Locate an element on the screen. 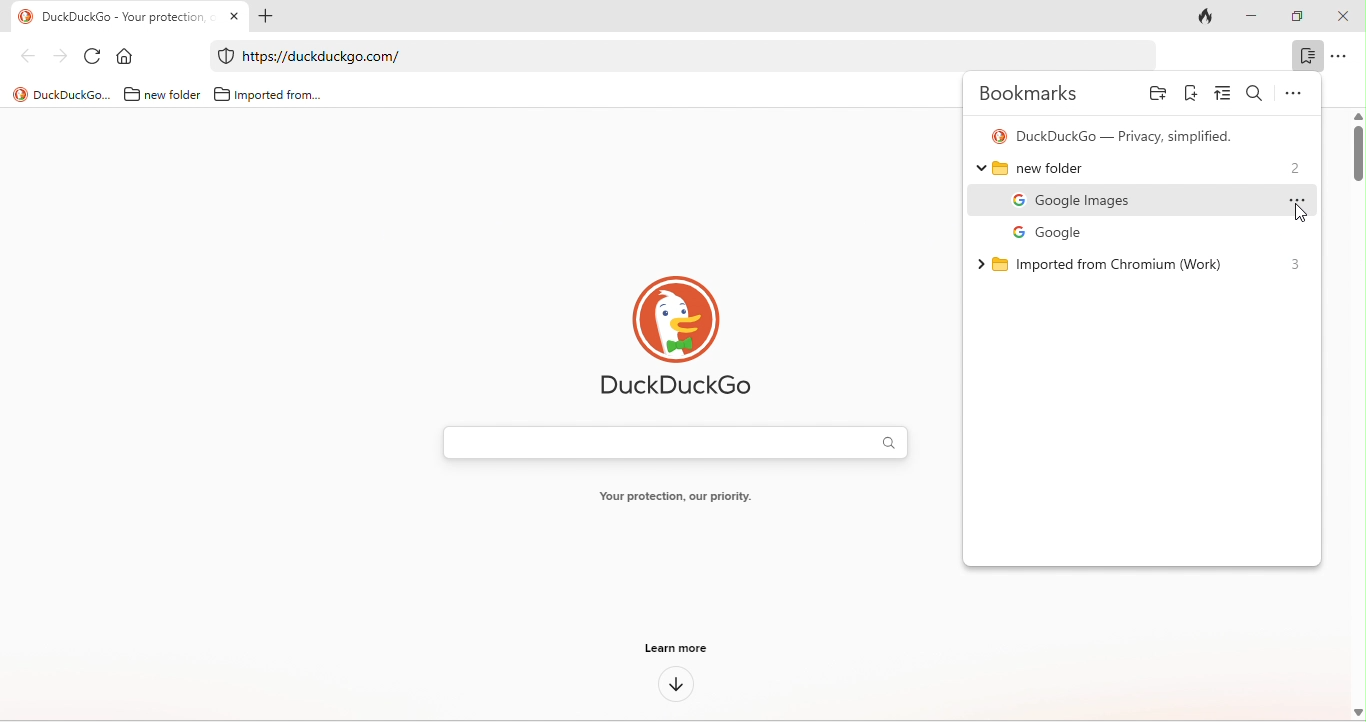  refresh is located at coordinates (92, 55).